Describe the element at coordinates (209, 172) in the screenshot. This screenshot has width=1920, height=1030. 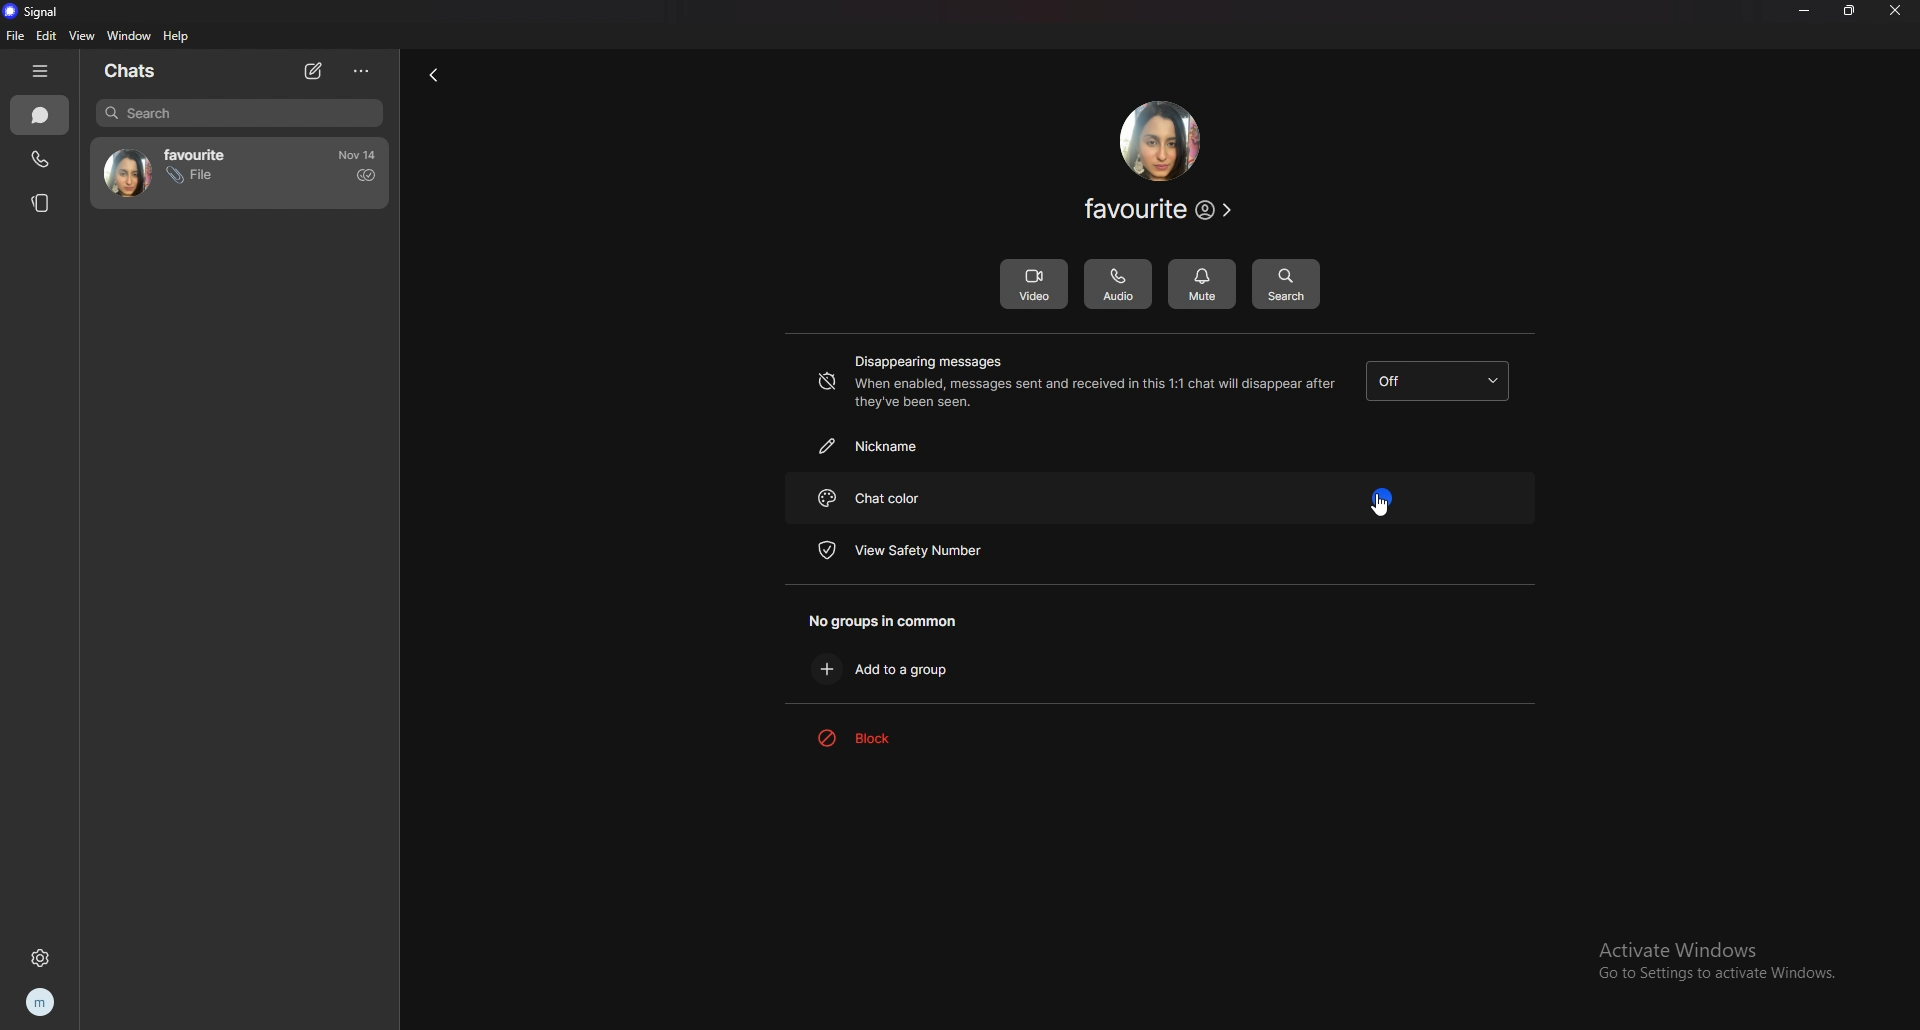
I see `contact` at that location.